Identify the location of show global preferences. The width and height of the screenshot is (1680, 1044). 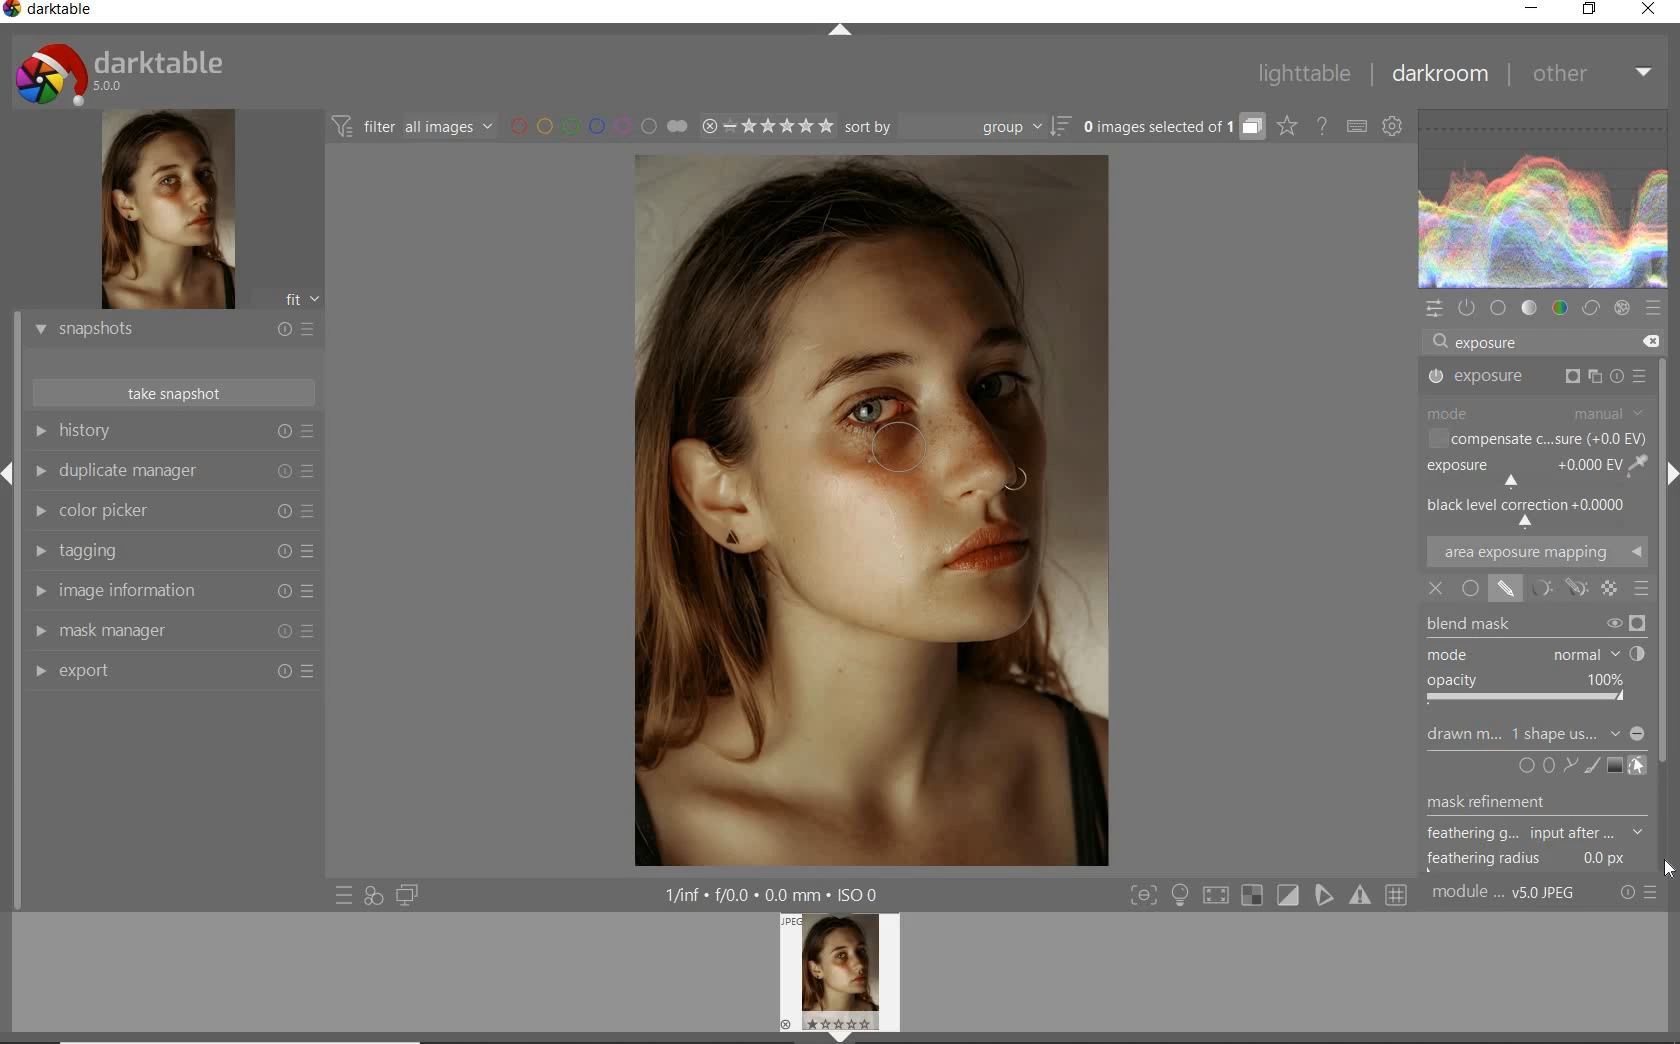
(1393, 128).